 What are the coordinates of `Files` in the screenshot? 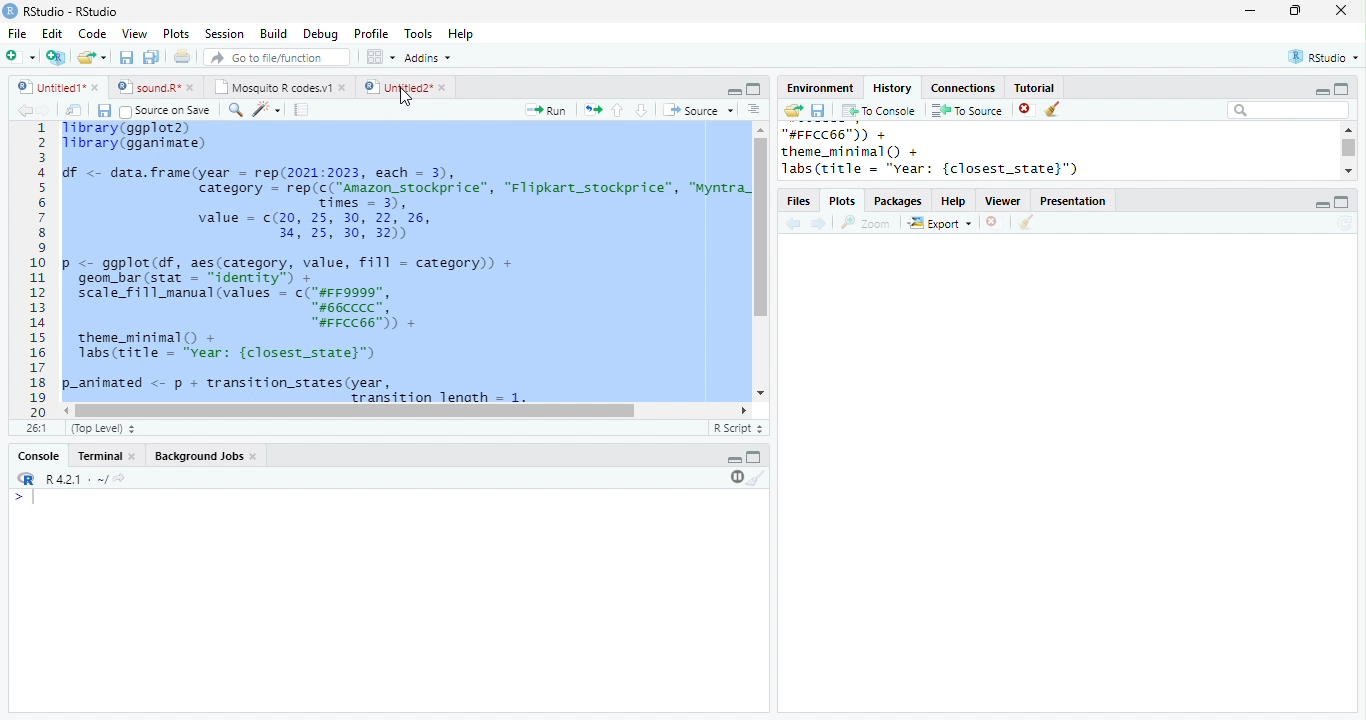 It's located at (798, 201).